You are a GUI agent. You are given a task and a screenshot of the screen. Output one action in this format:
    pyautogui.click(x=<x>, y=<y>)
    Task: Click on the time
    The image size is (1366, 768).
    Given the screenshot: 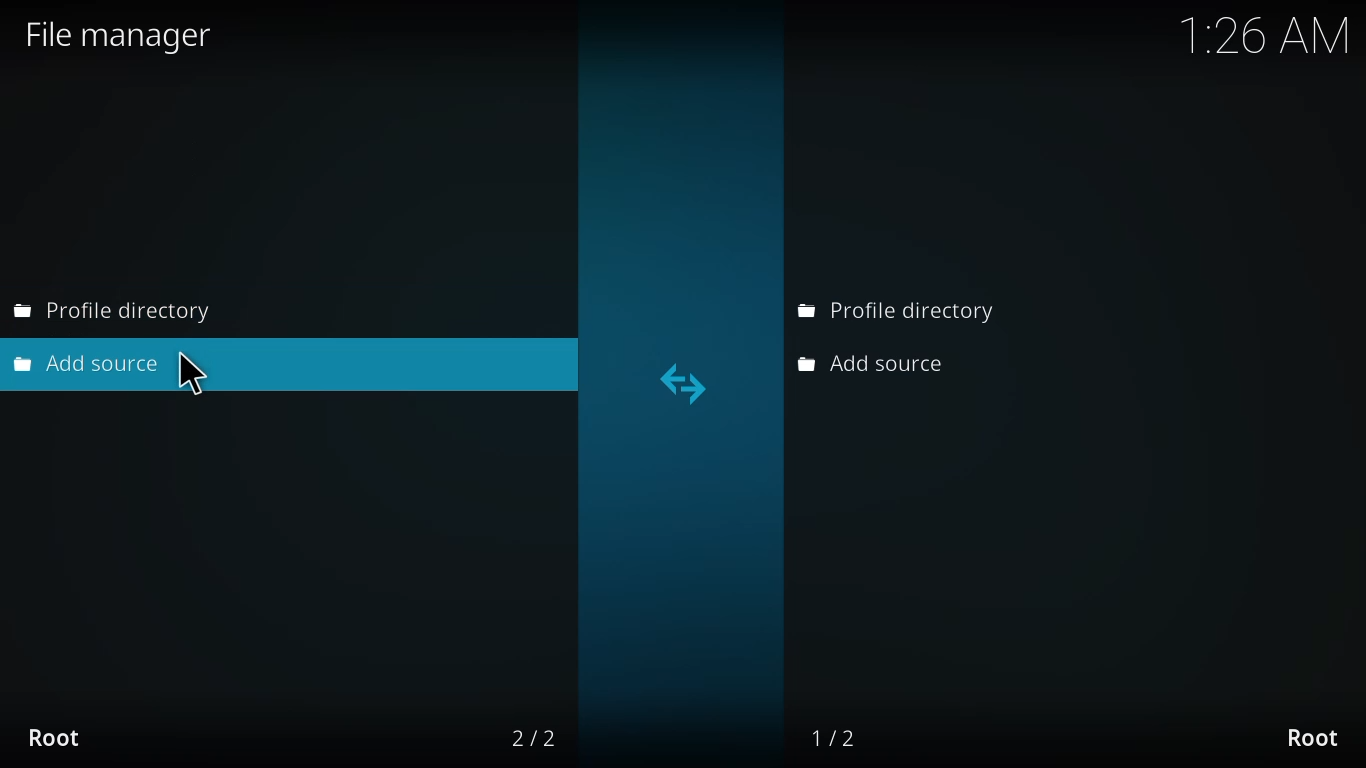 What is the action you would take?
    pyautogui.click(x=1263, y=37)
    